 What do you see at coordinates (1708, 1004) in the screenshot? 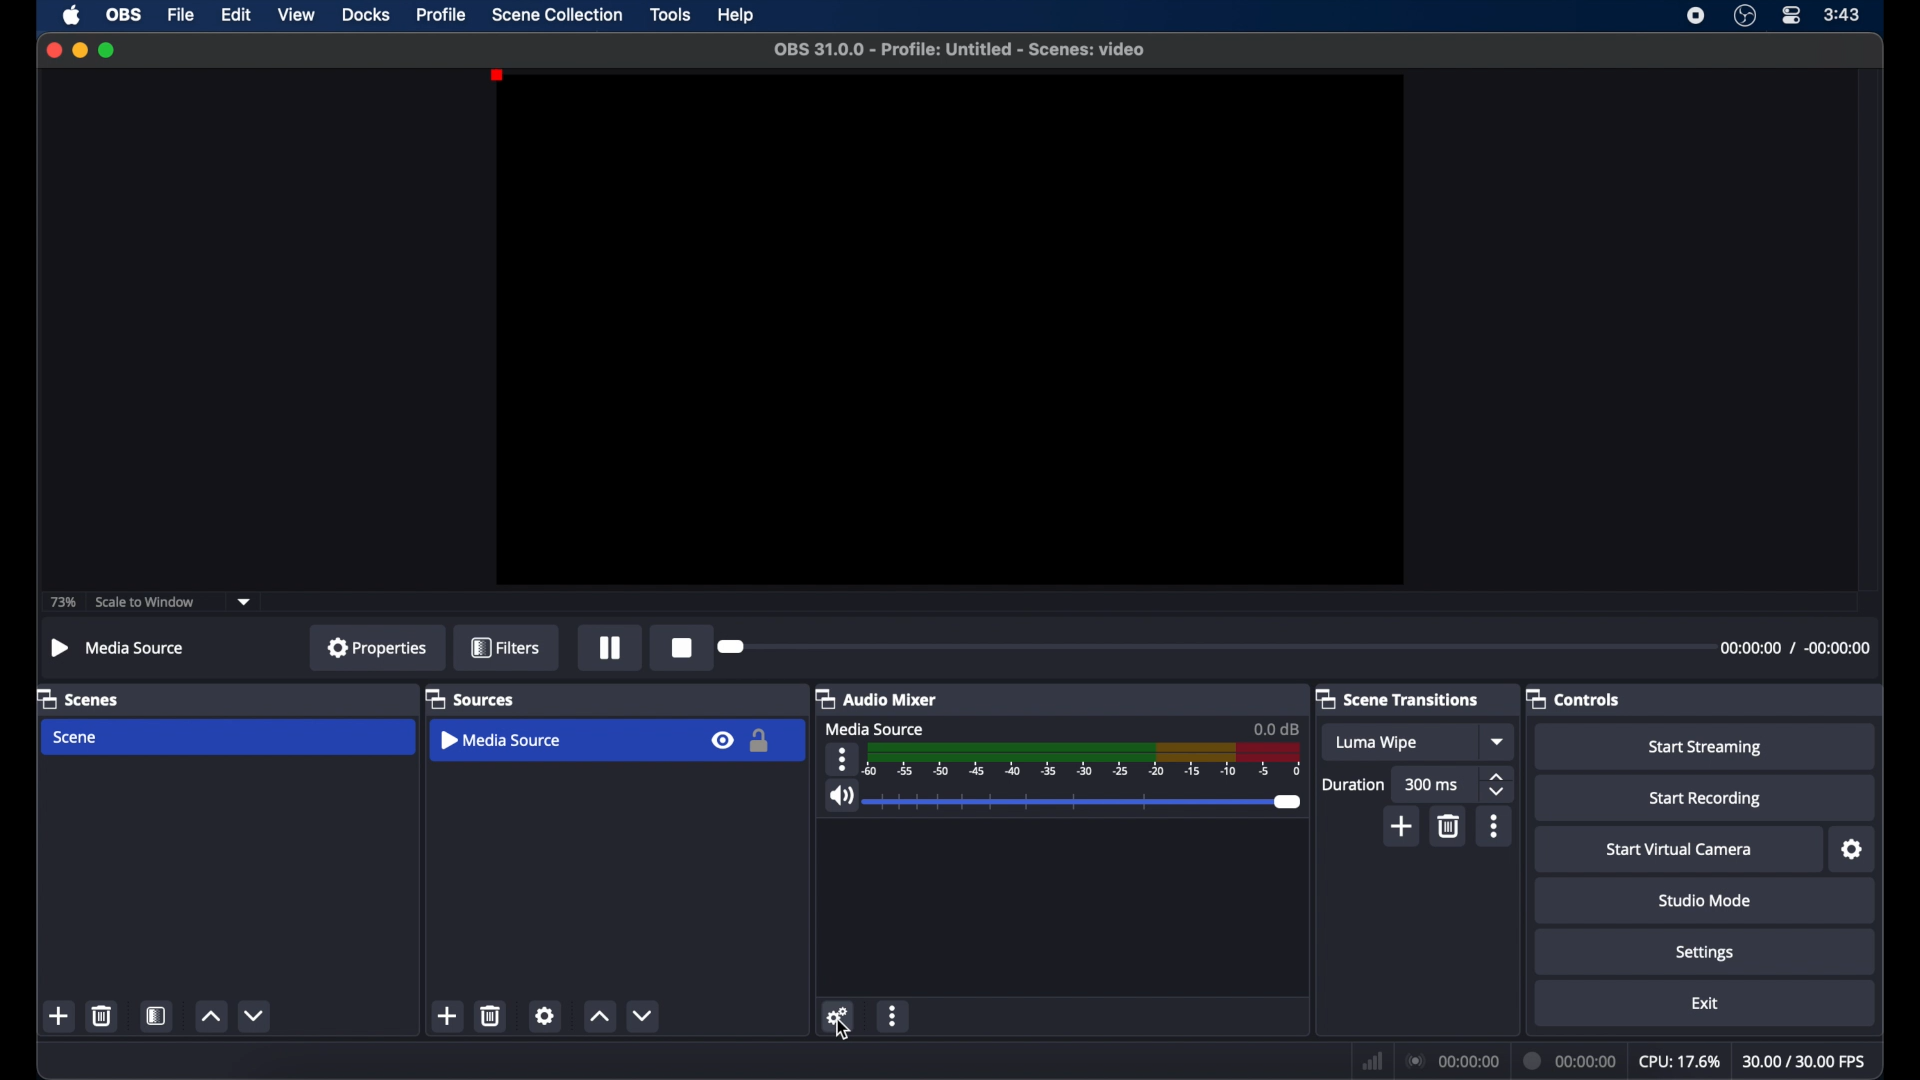
I see `exit` at bounding box center [1708, 1004].